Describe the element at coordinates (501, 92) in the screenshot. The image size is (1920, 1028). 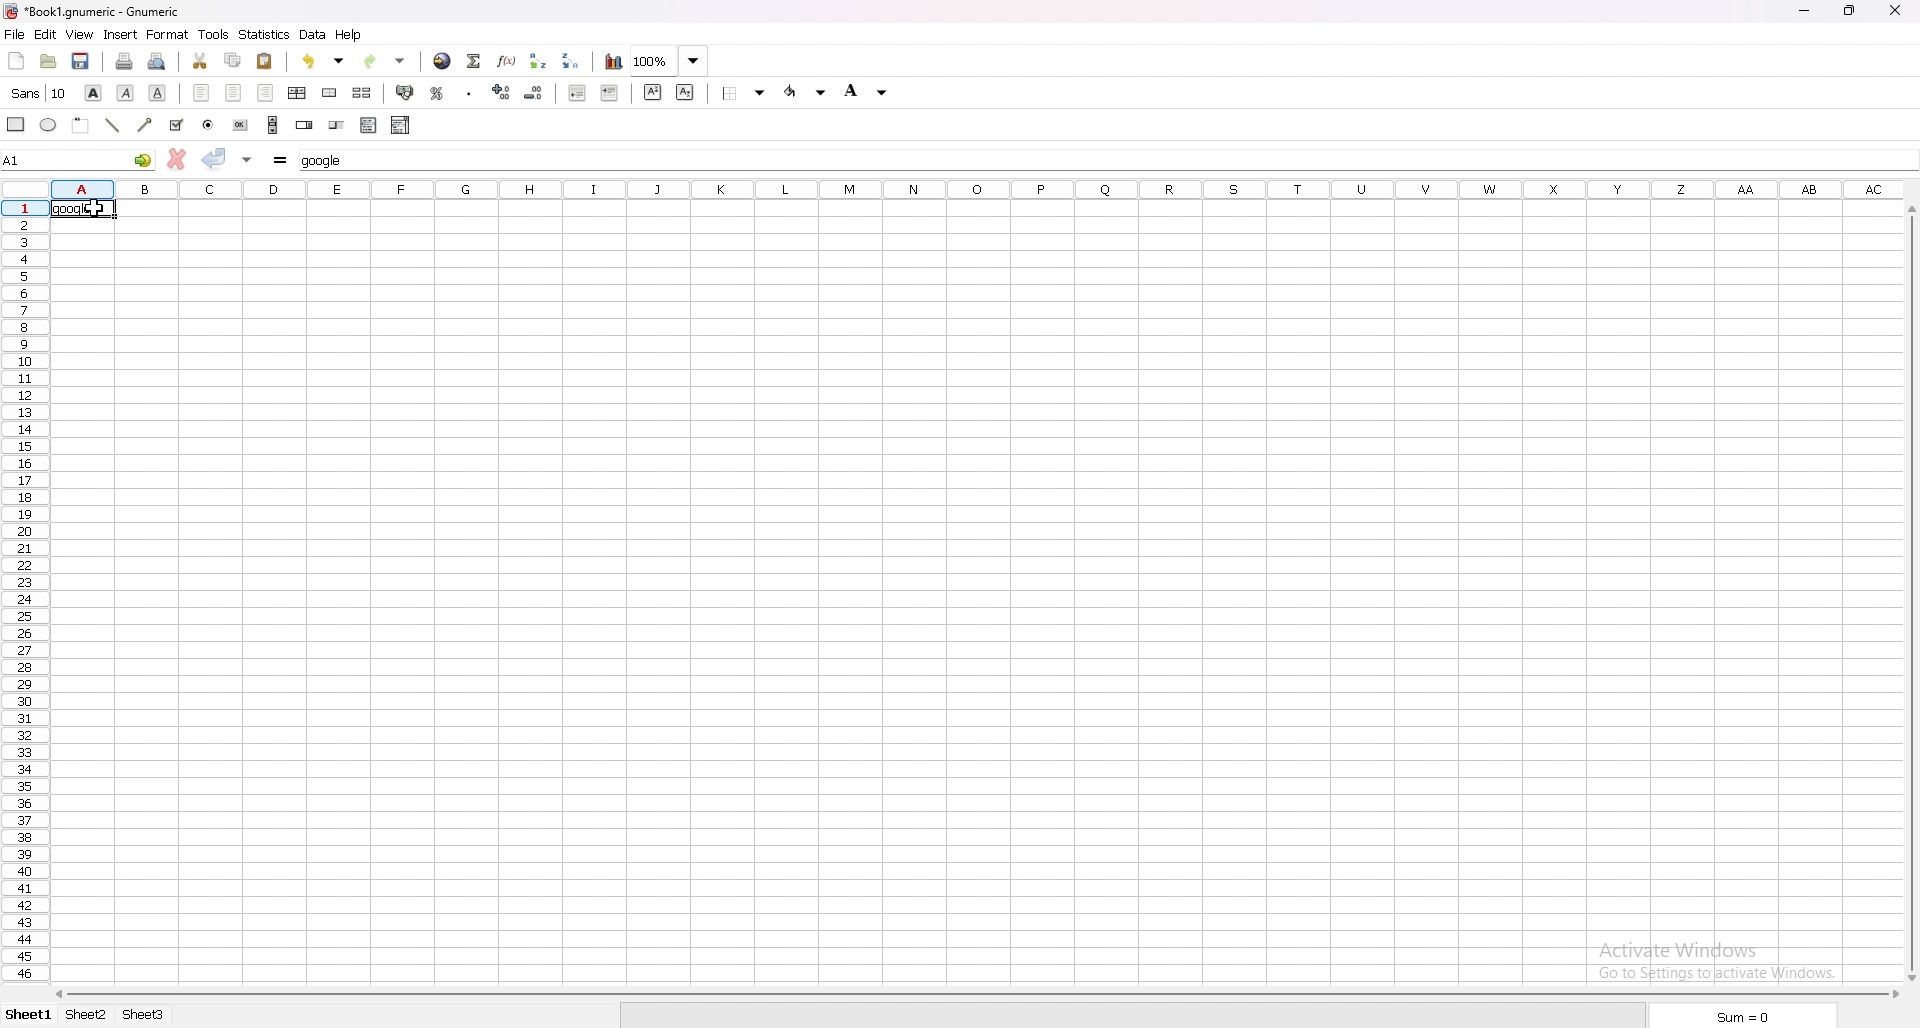
I see `increase decimals` at that location.